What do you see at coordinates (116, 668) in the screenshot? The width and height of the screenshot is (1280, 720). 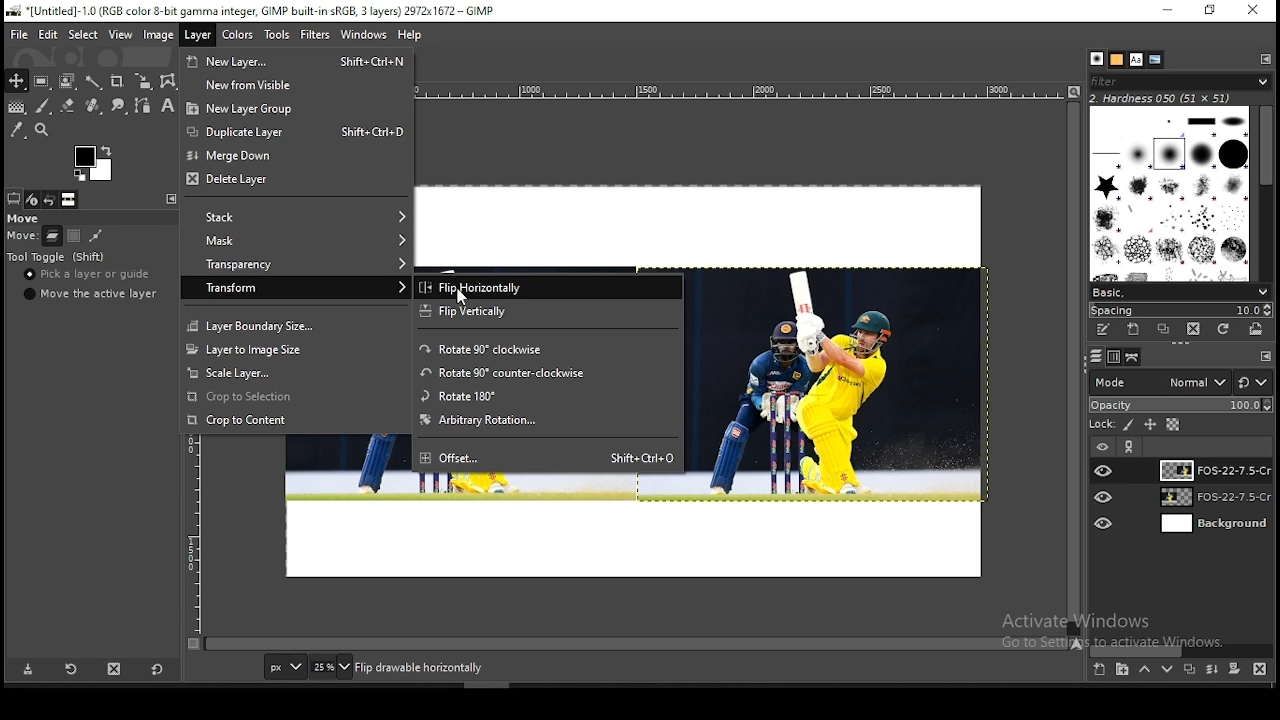 I see `delete tool preset` at bounding box center [116, 668].